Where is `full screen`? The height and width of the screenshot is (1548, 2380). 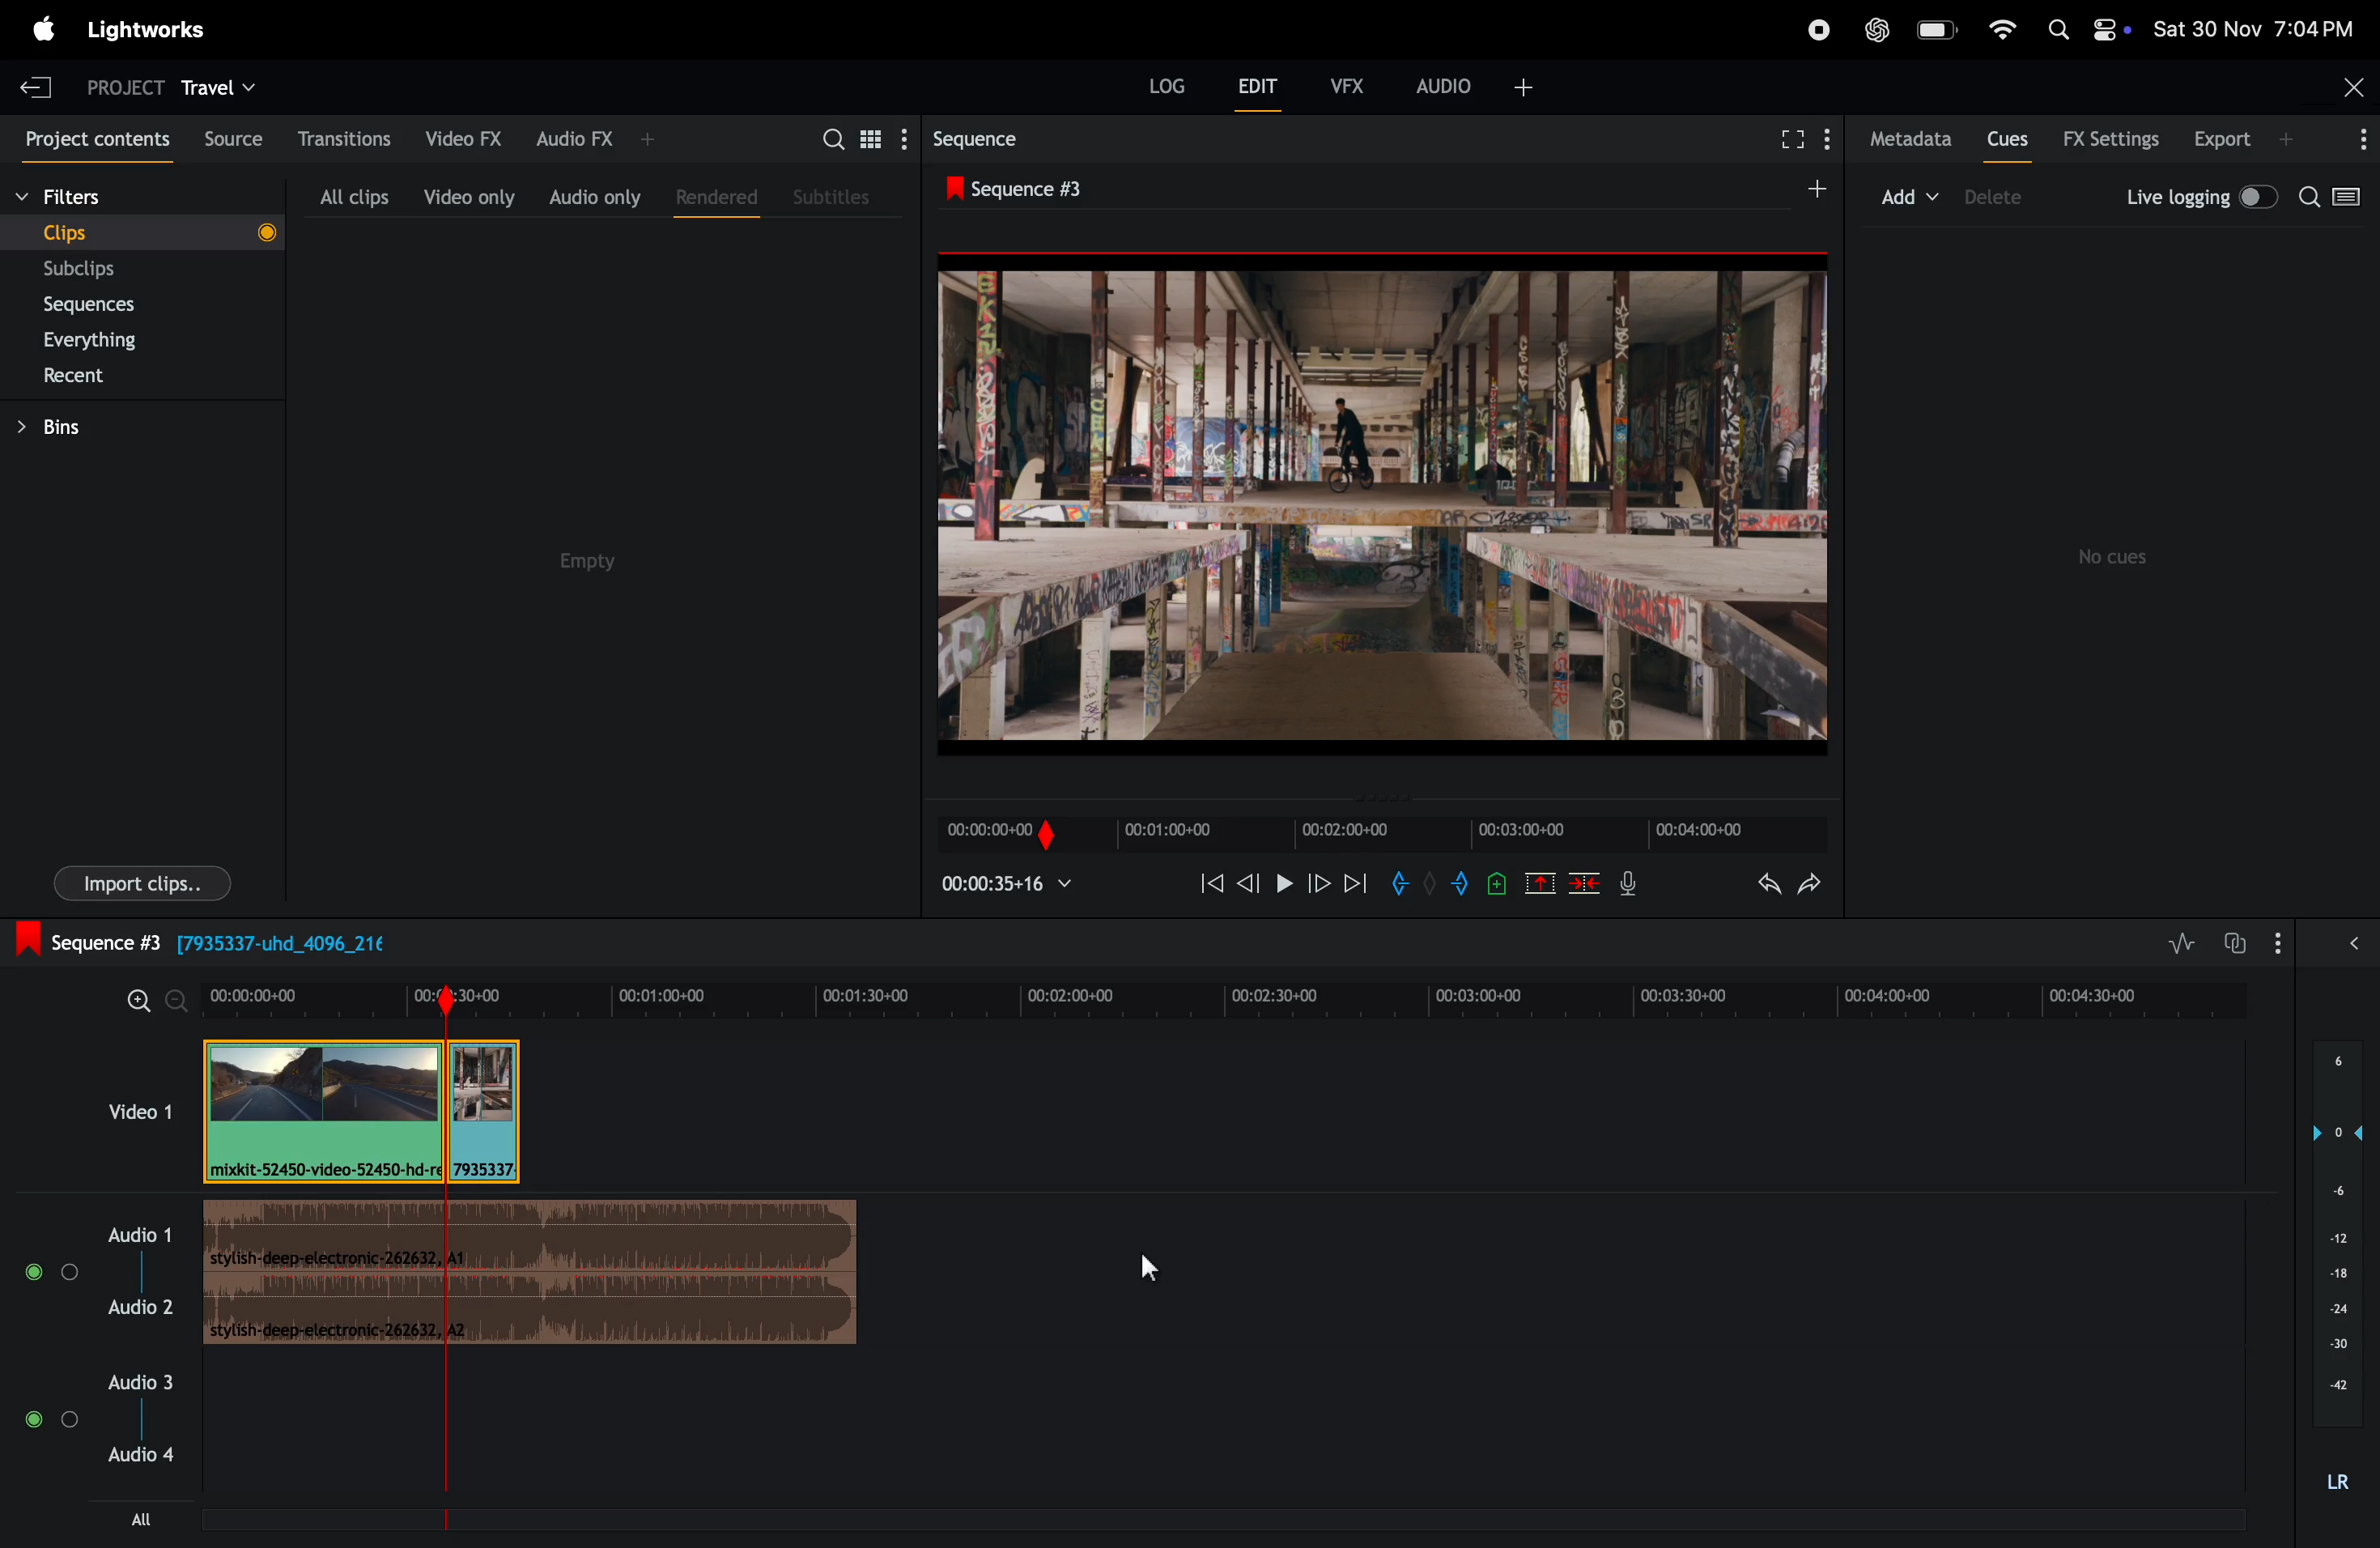 full screen is located at coordinates (1791, 142).